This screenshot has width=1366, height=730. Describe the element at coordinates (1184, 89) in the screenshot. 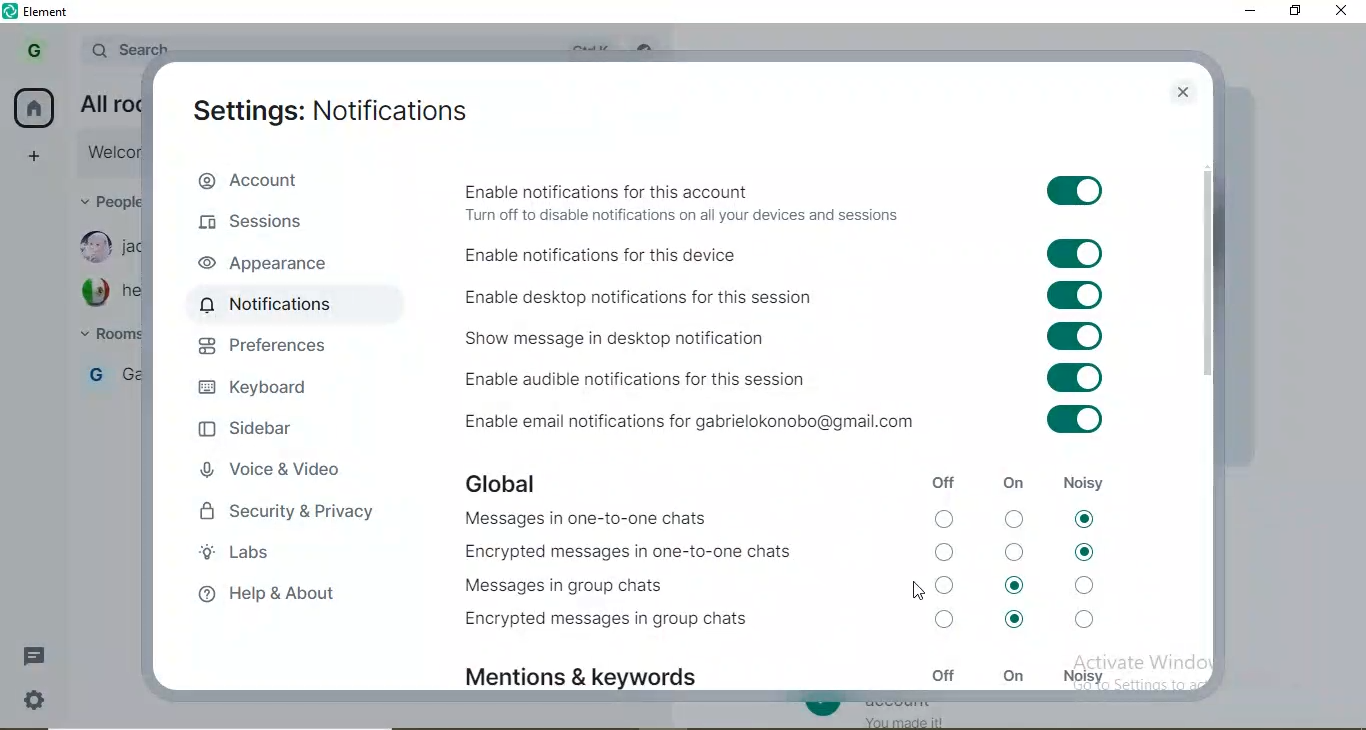

I see `close` at that location.